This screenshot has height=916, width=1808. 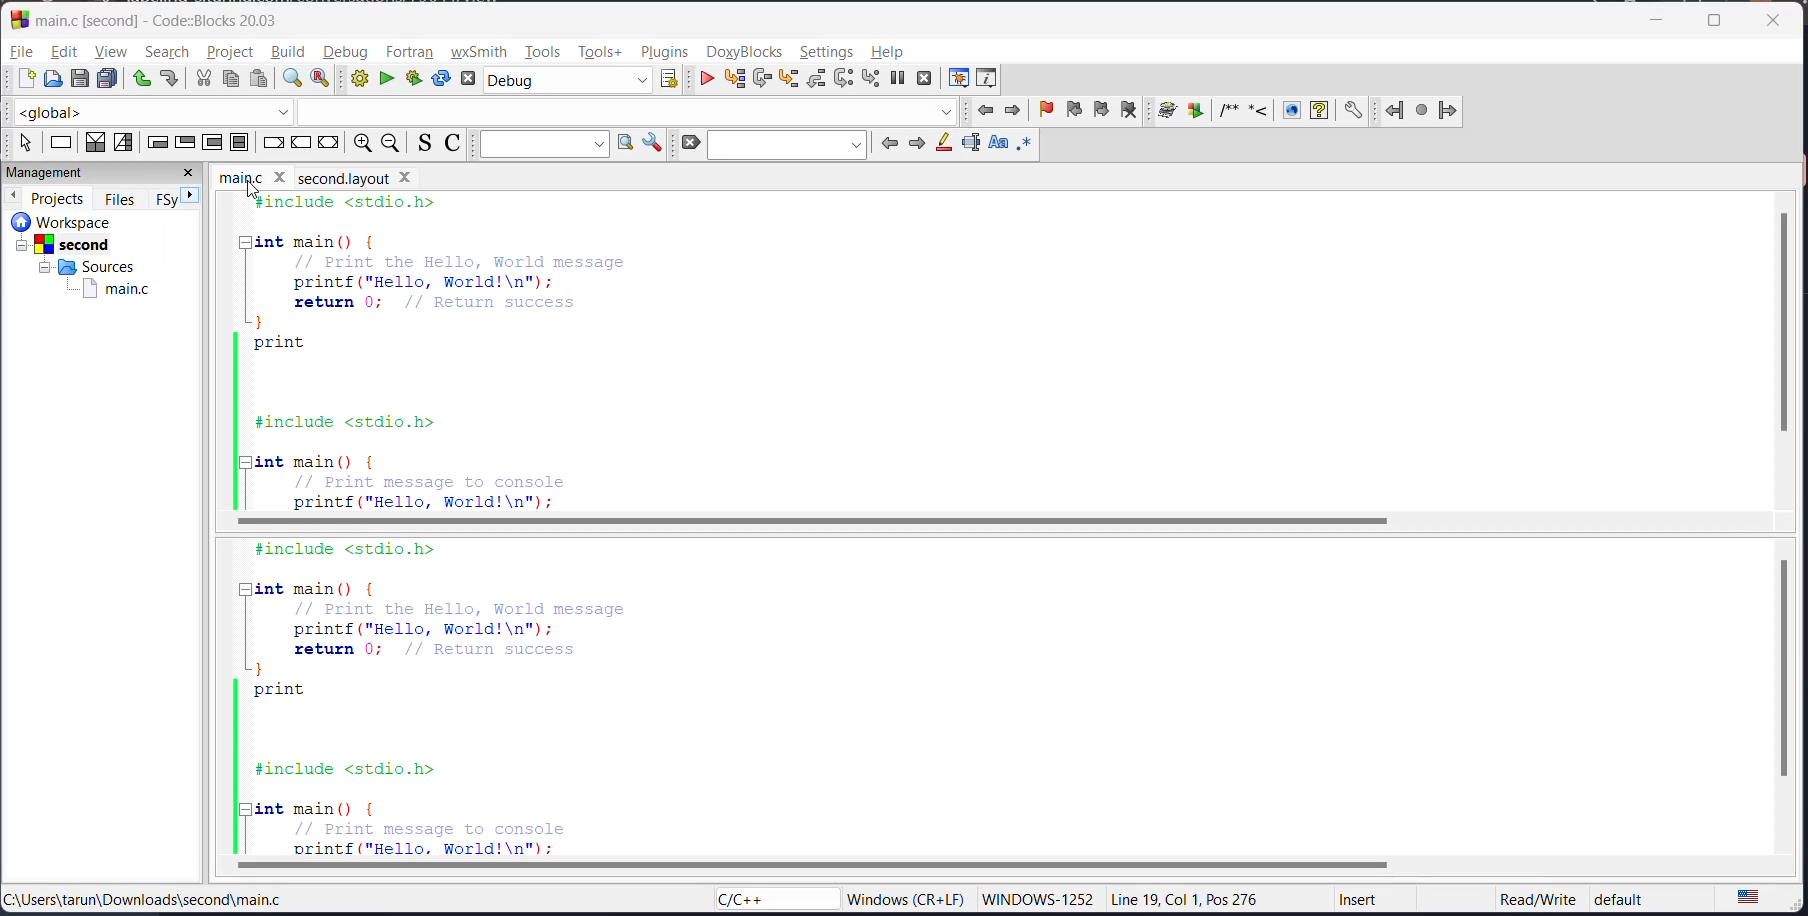 I want to click on ‘Windows (CR+LF) WINDOWS-1252, so click(x=968, y=899).